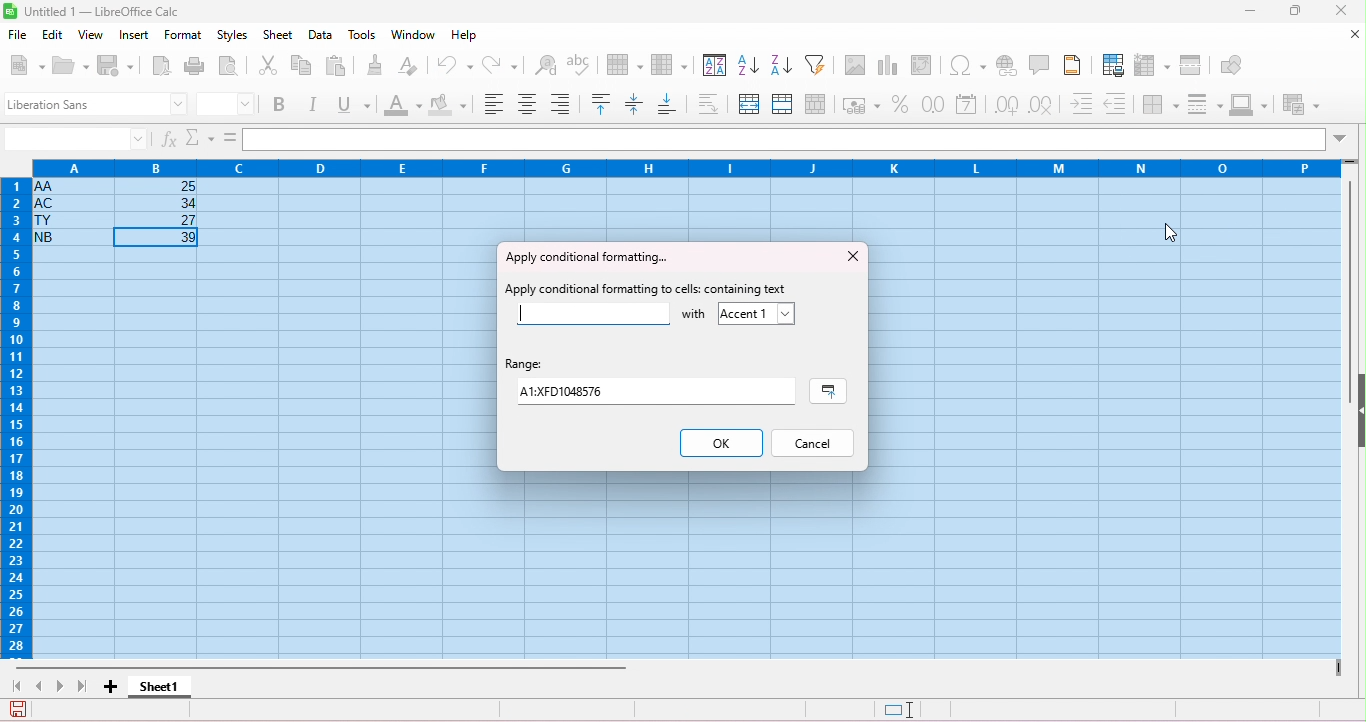 Image resolution: width=1366 pixels, height=722 pixels. I want to click on format as date, so click(968, 105).